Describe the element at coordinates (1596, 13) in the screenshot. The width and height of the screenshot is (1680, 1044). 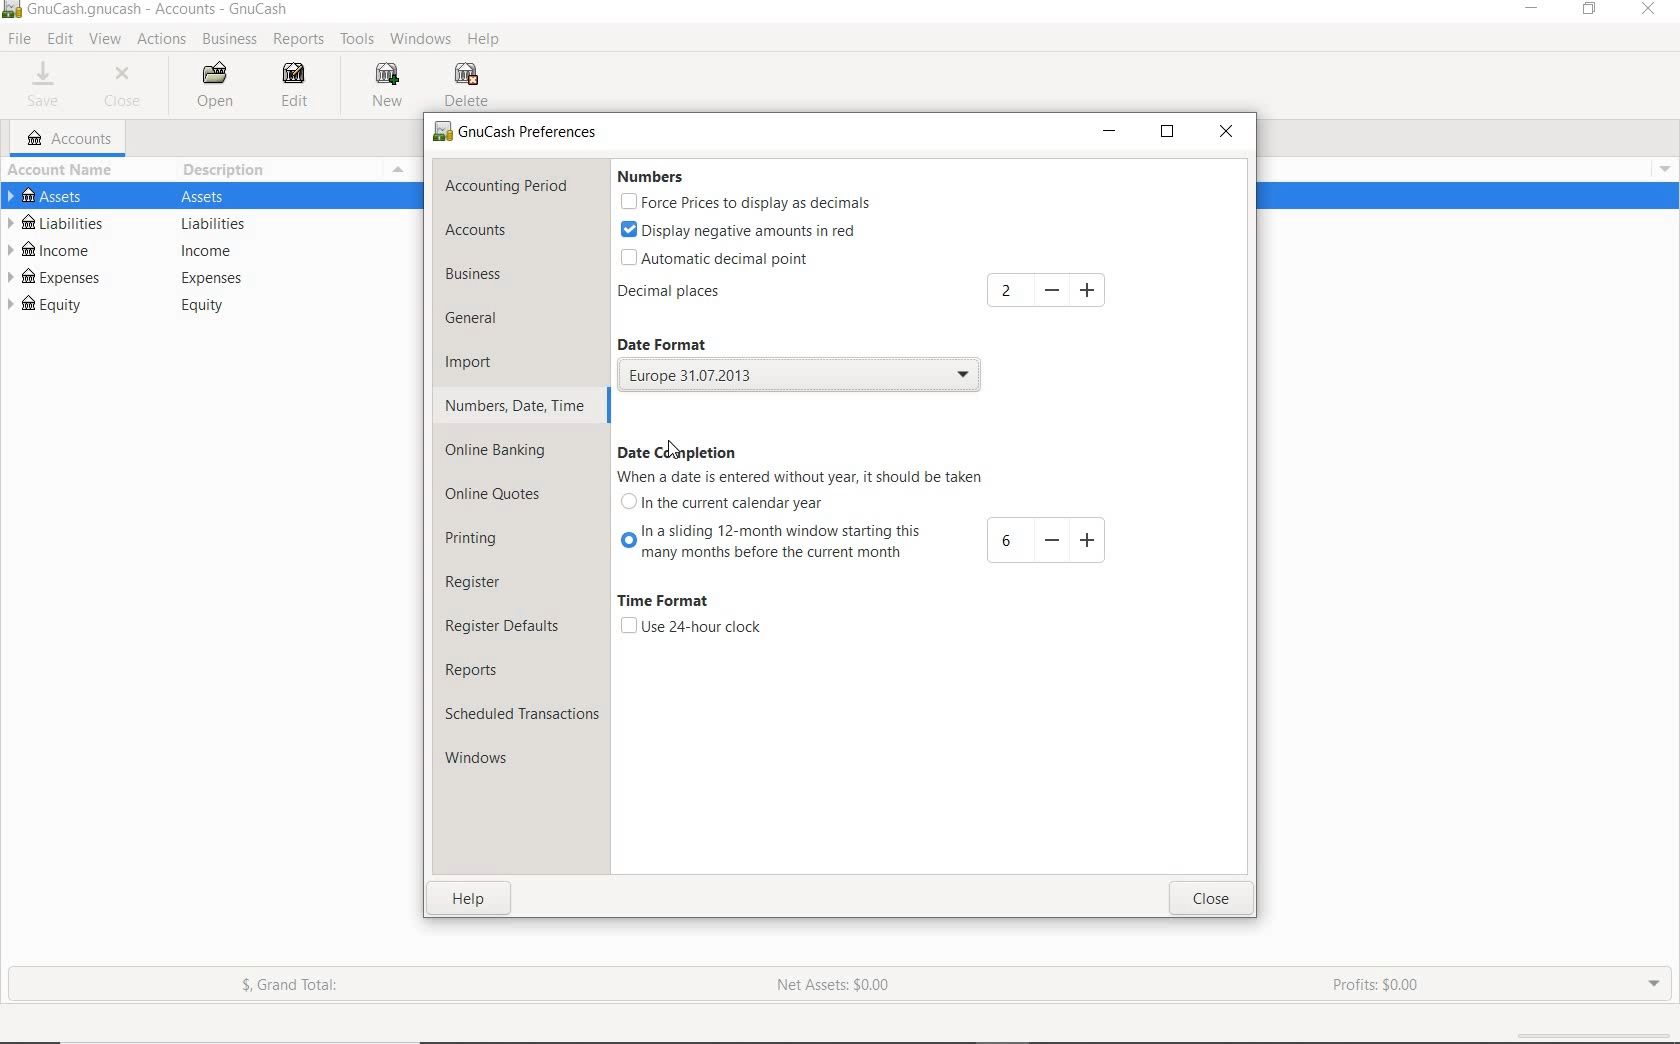
I see `RESTORE DOWN` at that location.